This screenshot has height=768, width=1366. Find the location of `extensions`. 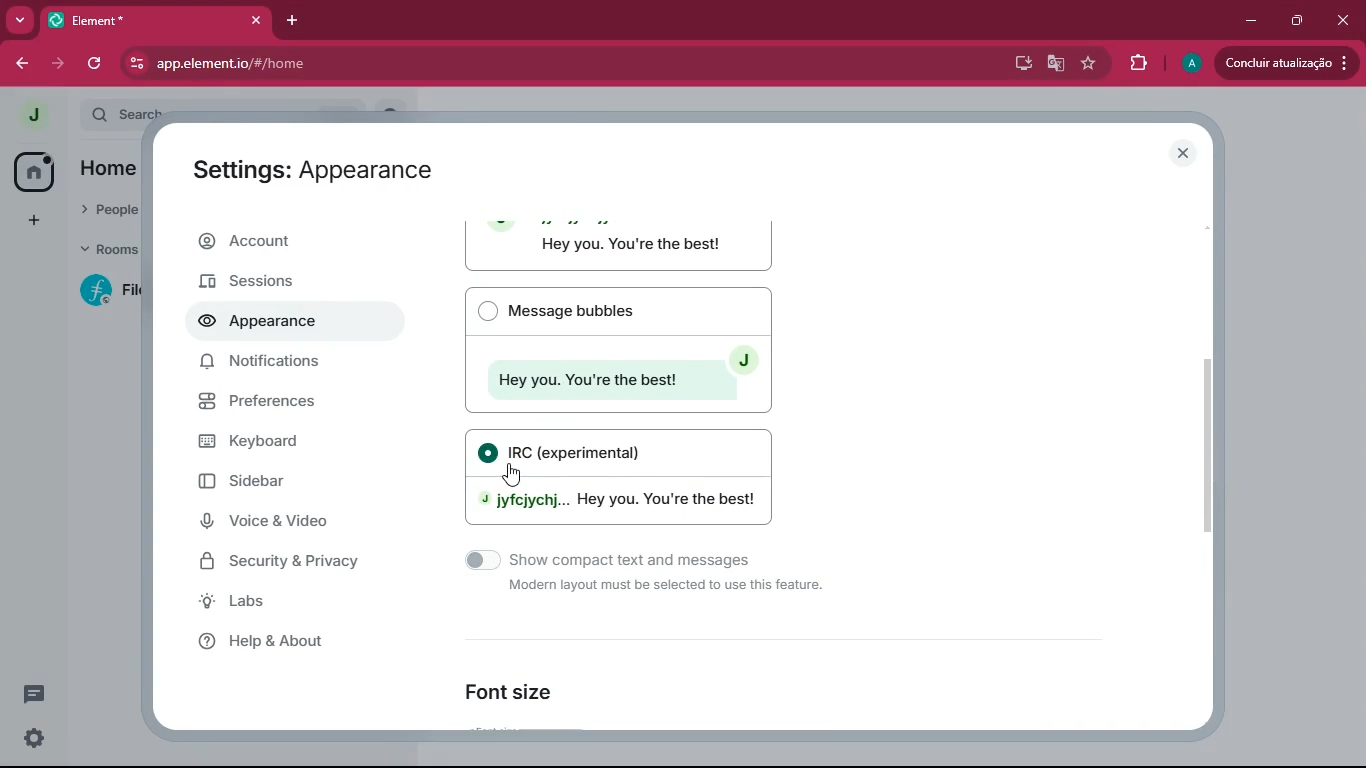

extensions is located at coordinates (1139, 64).